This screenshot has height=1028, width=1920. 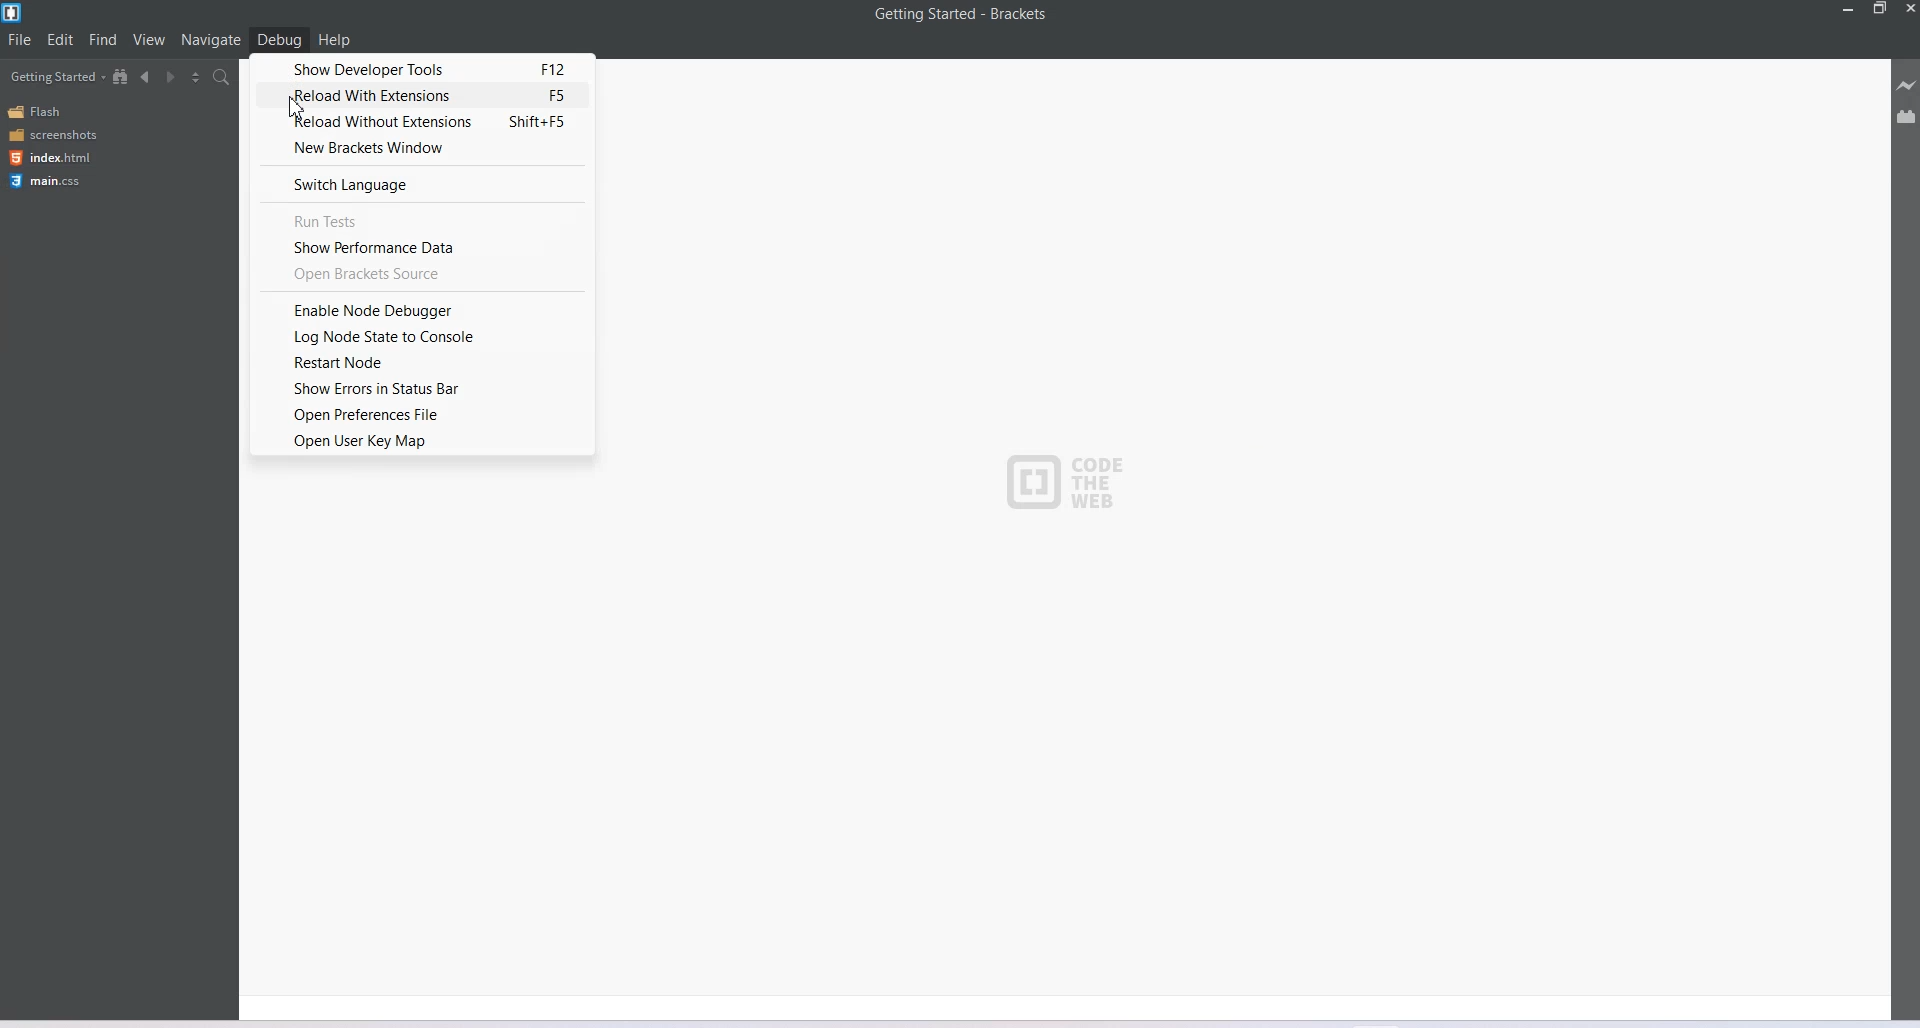 I want to click on shower Errors in status bar, so click(x=419, y=387).